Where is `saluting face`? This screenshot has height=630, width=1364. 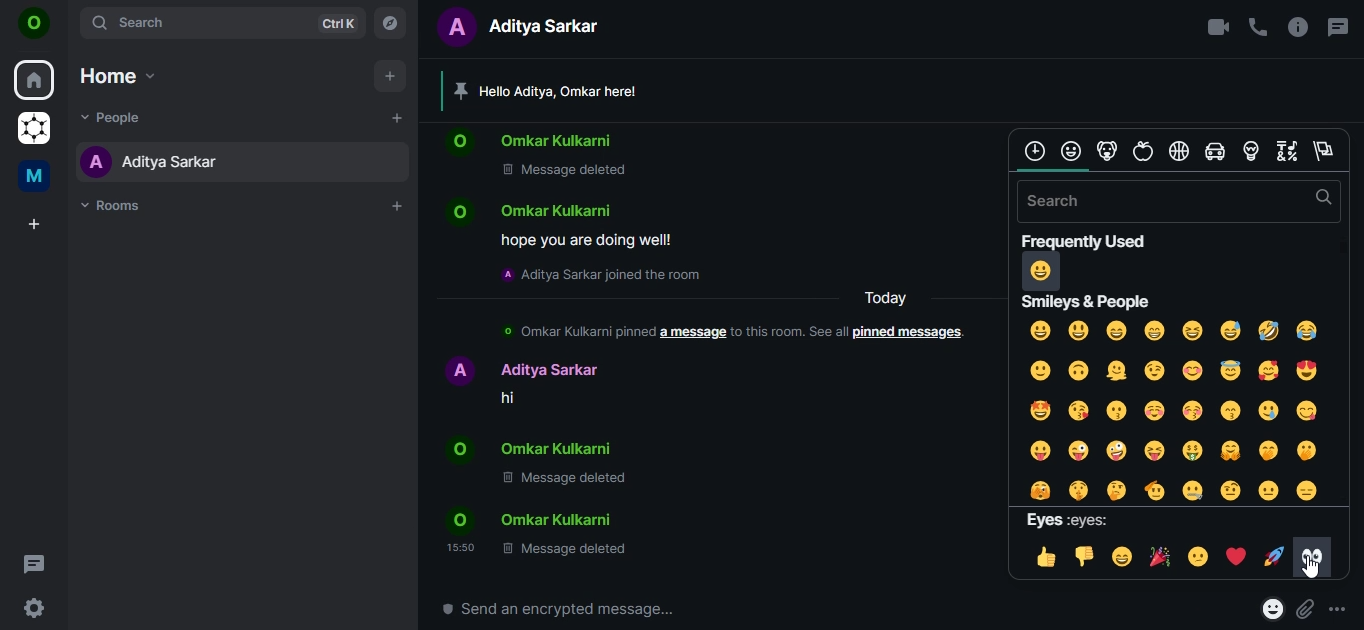
saluting face is located at coordinates (1154, 492).